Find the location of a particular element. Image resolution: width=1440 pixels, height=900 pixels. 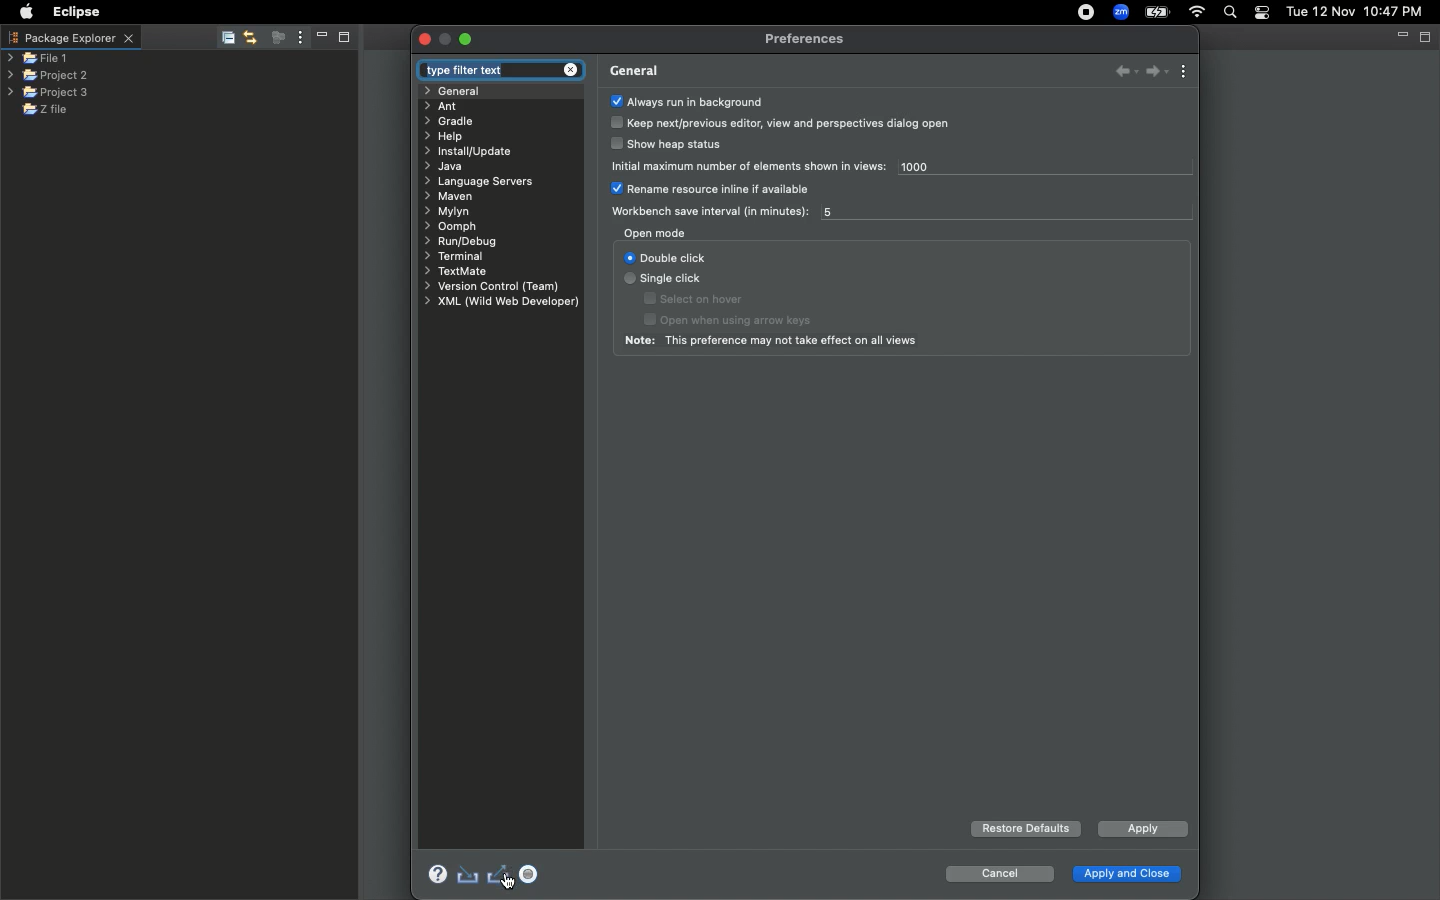

Java is located at coordinates (444, 168).